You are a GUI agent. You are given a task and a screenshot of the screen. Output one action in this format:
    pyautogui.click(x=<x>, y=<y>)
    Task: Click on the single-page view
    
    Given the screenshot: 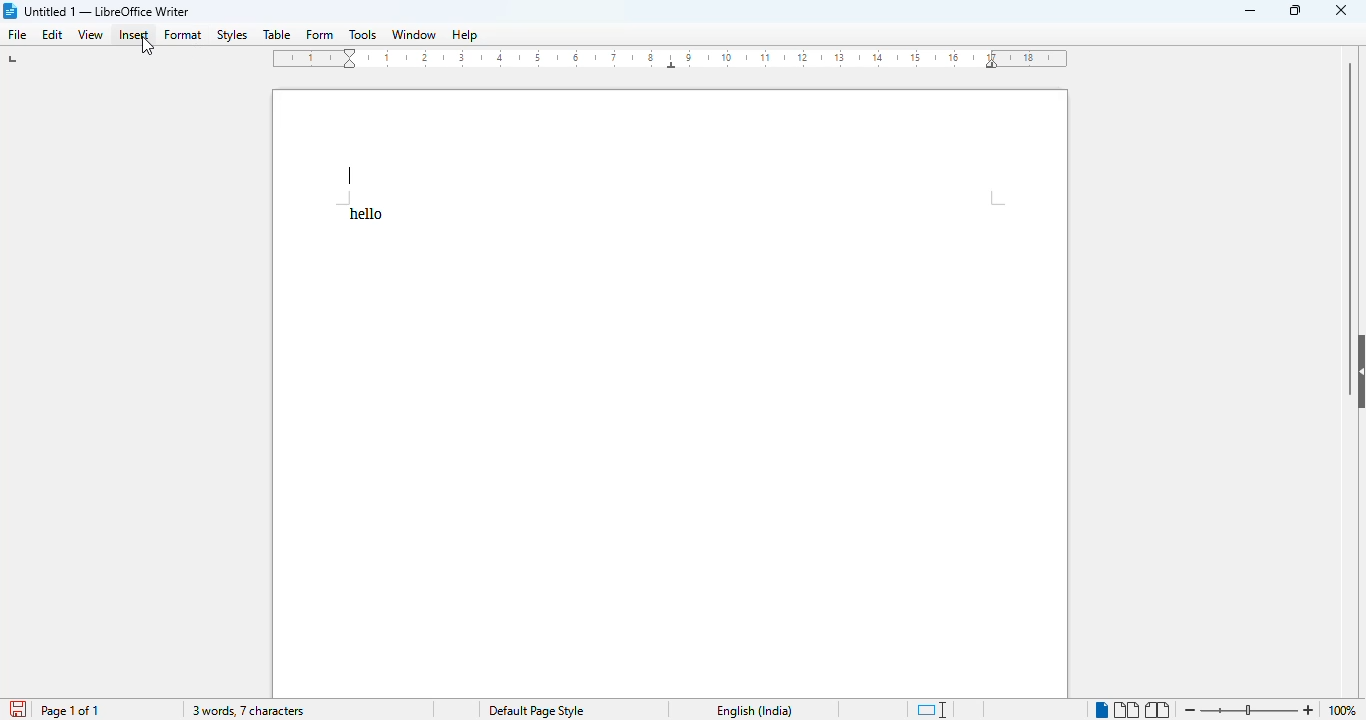 What is the action you would take?
    pyautogui.click(x=1101, y=709)
    